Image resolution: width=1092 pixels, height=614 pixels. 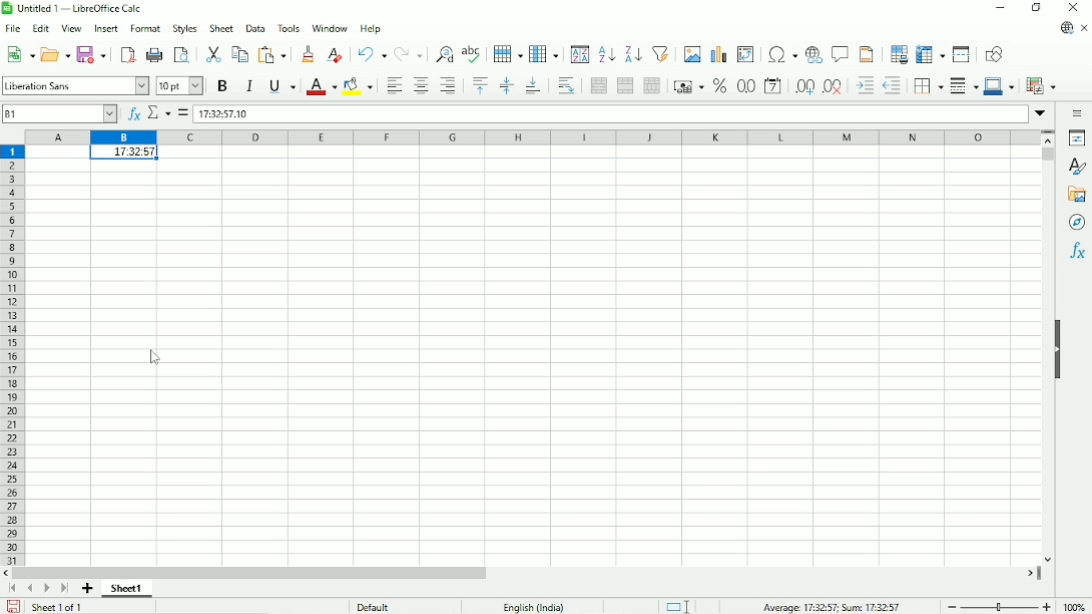 What do you see at coordinates (252, 574) in the screenshot?
I see `Horizontal scrollbar` at bounding box center [252, 574].